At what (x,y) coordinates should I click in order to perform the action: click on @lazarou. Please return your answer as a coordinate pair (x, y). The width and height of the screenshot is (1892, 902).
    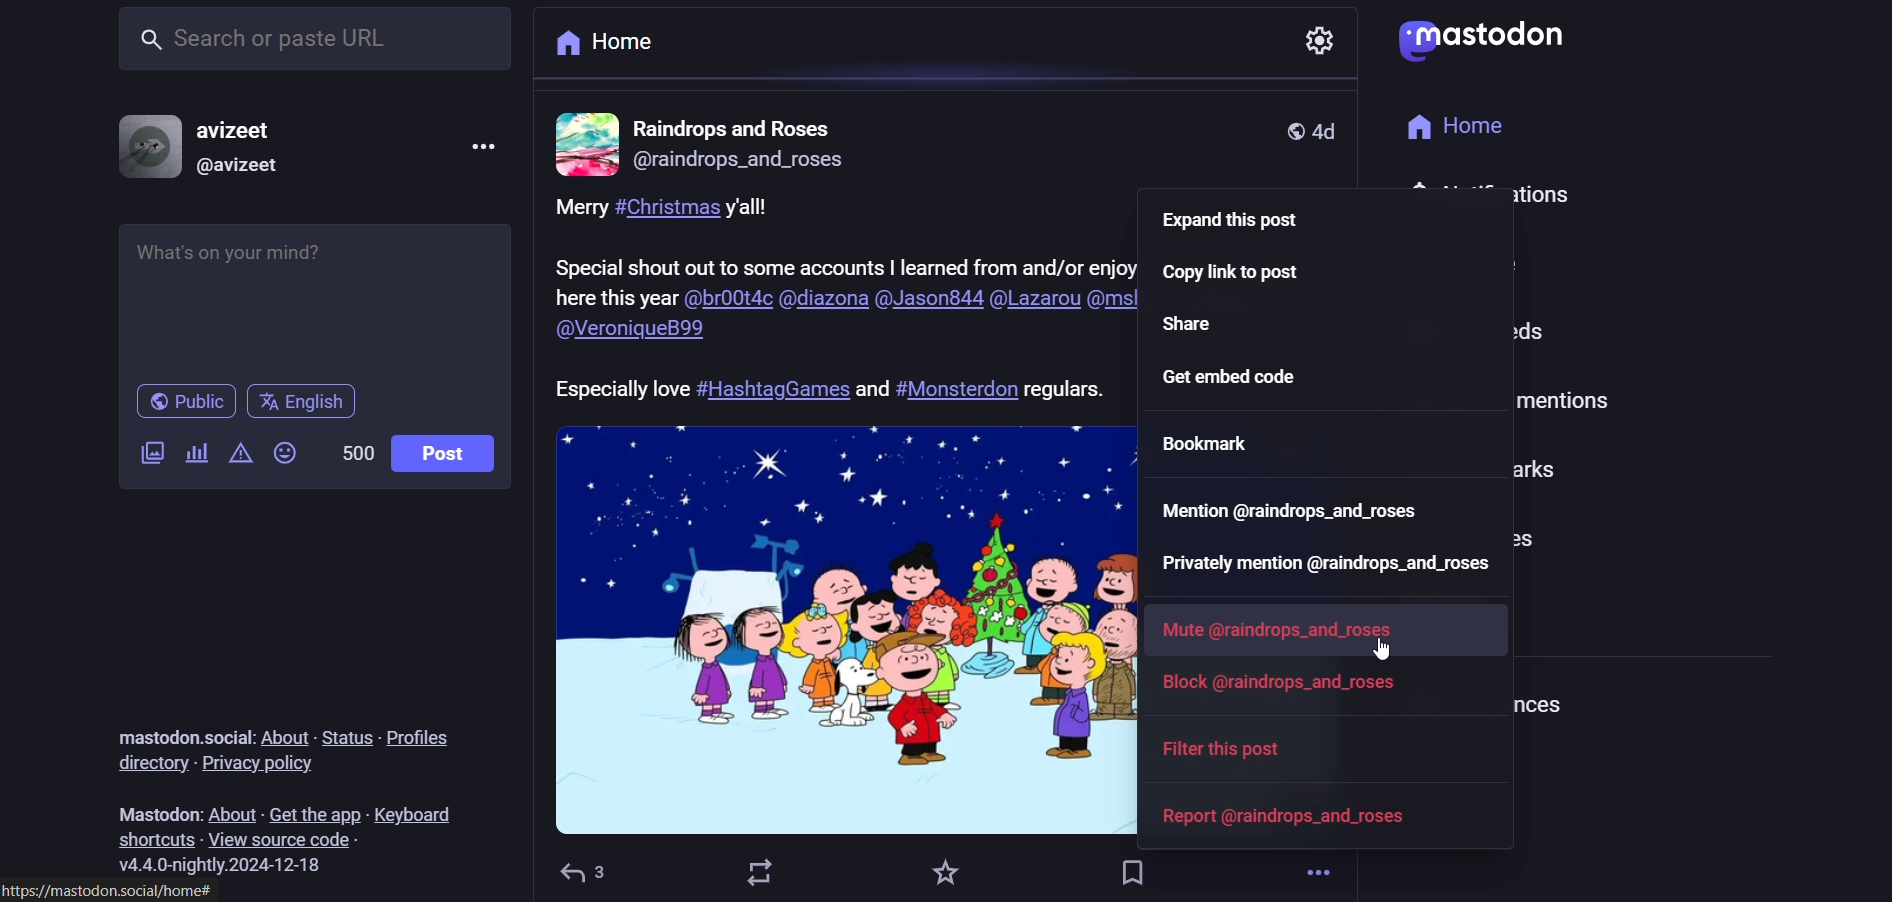
    Looking at the image, I should click on (1035, 302).